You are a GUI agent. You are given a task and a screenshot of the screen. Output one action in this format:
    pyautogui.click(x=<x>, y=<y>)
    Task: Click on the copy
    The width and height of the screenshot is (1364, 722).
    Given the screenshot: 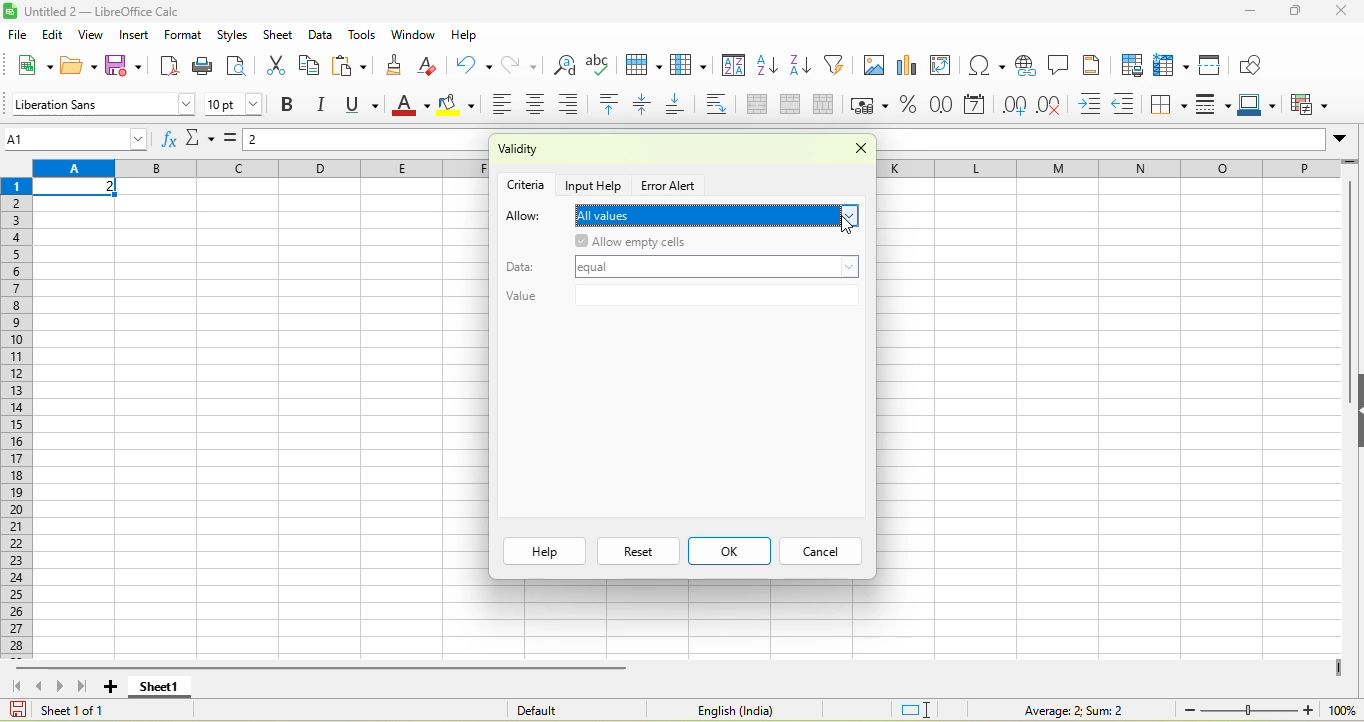 What is the action you would take?
    pyautogui.click(x=310, y=65)
    